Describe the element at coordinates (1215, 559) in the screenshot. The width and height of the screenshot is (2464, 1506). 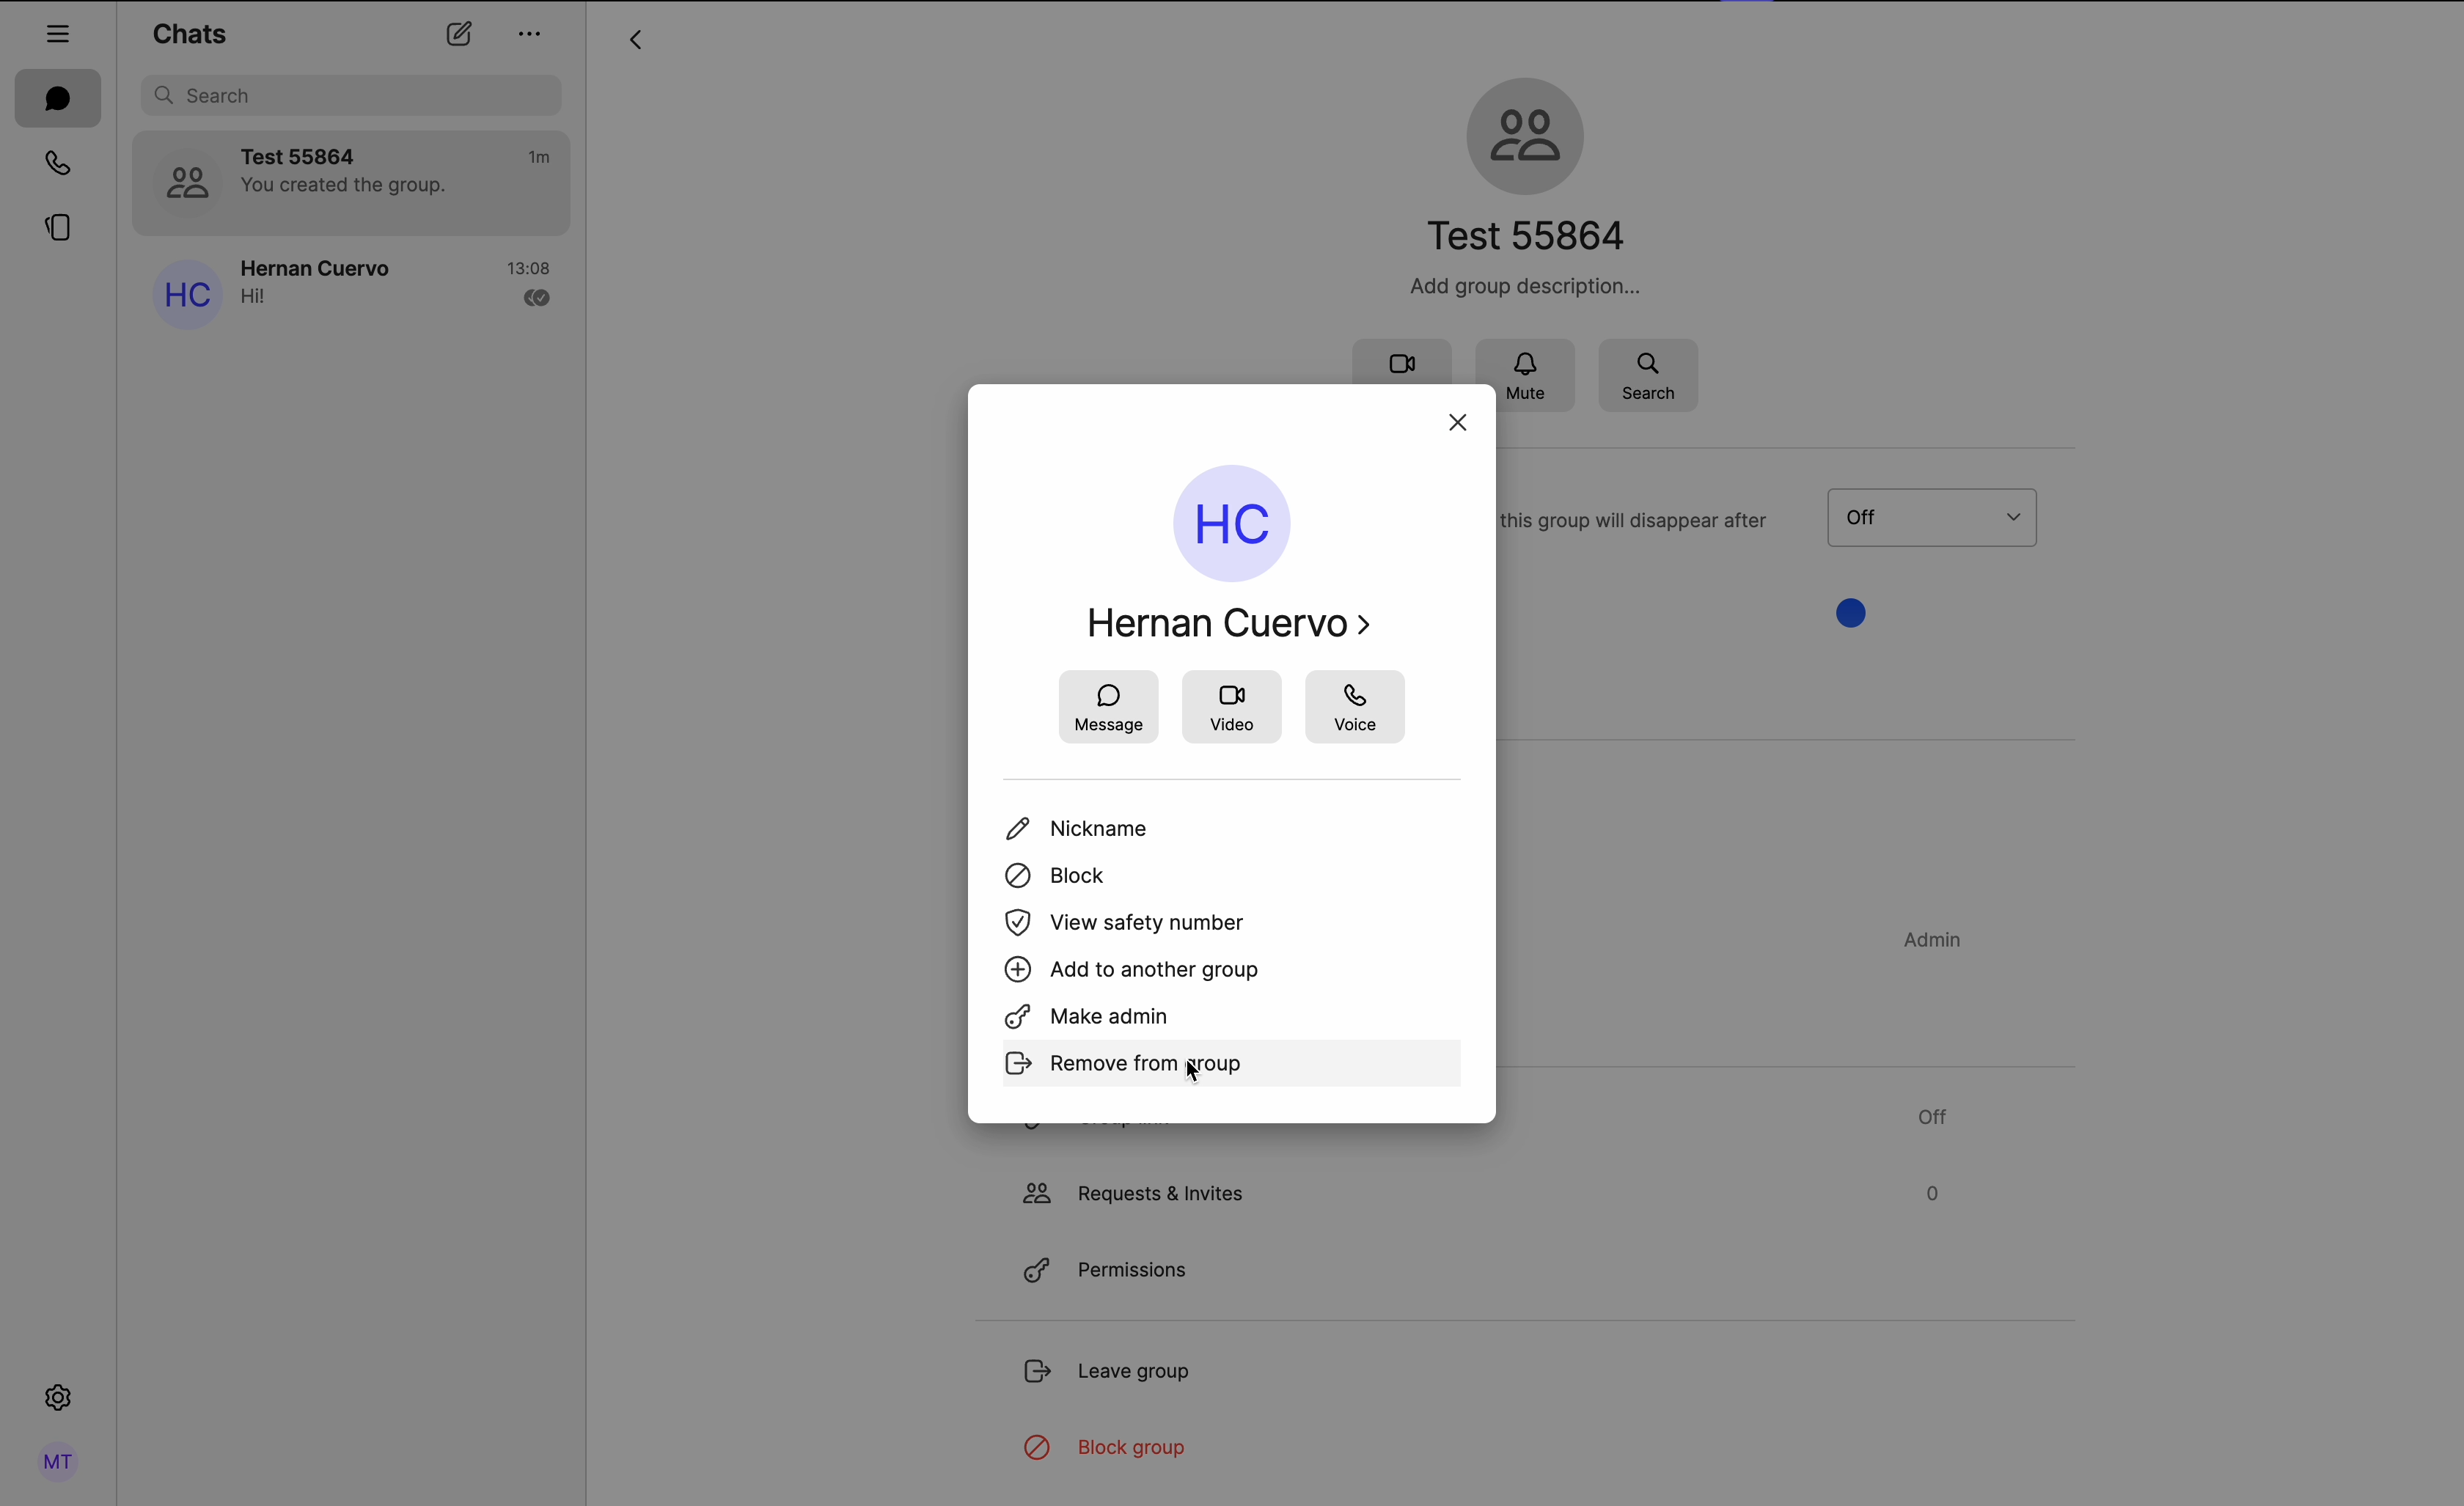
I see `profile contact` at that location.